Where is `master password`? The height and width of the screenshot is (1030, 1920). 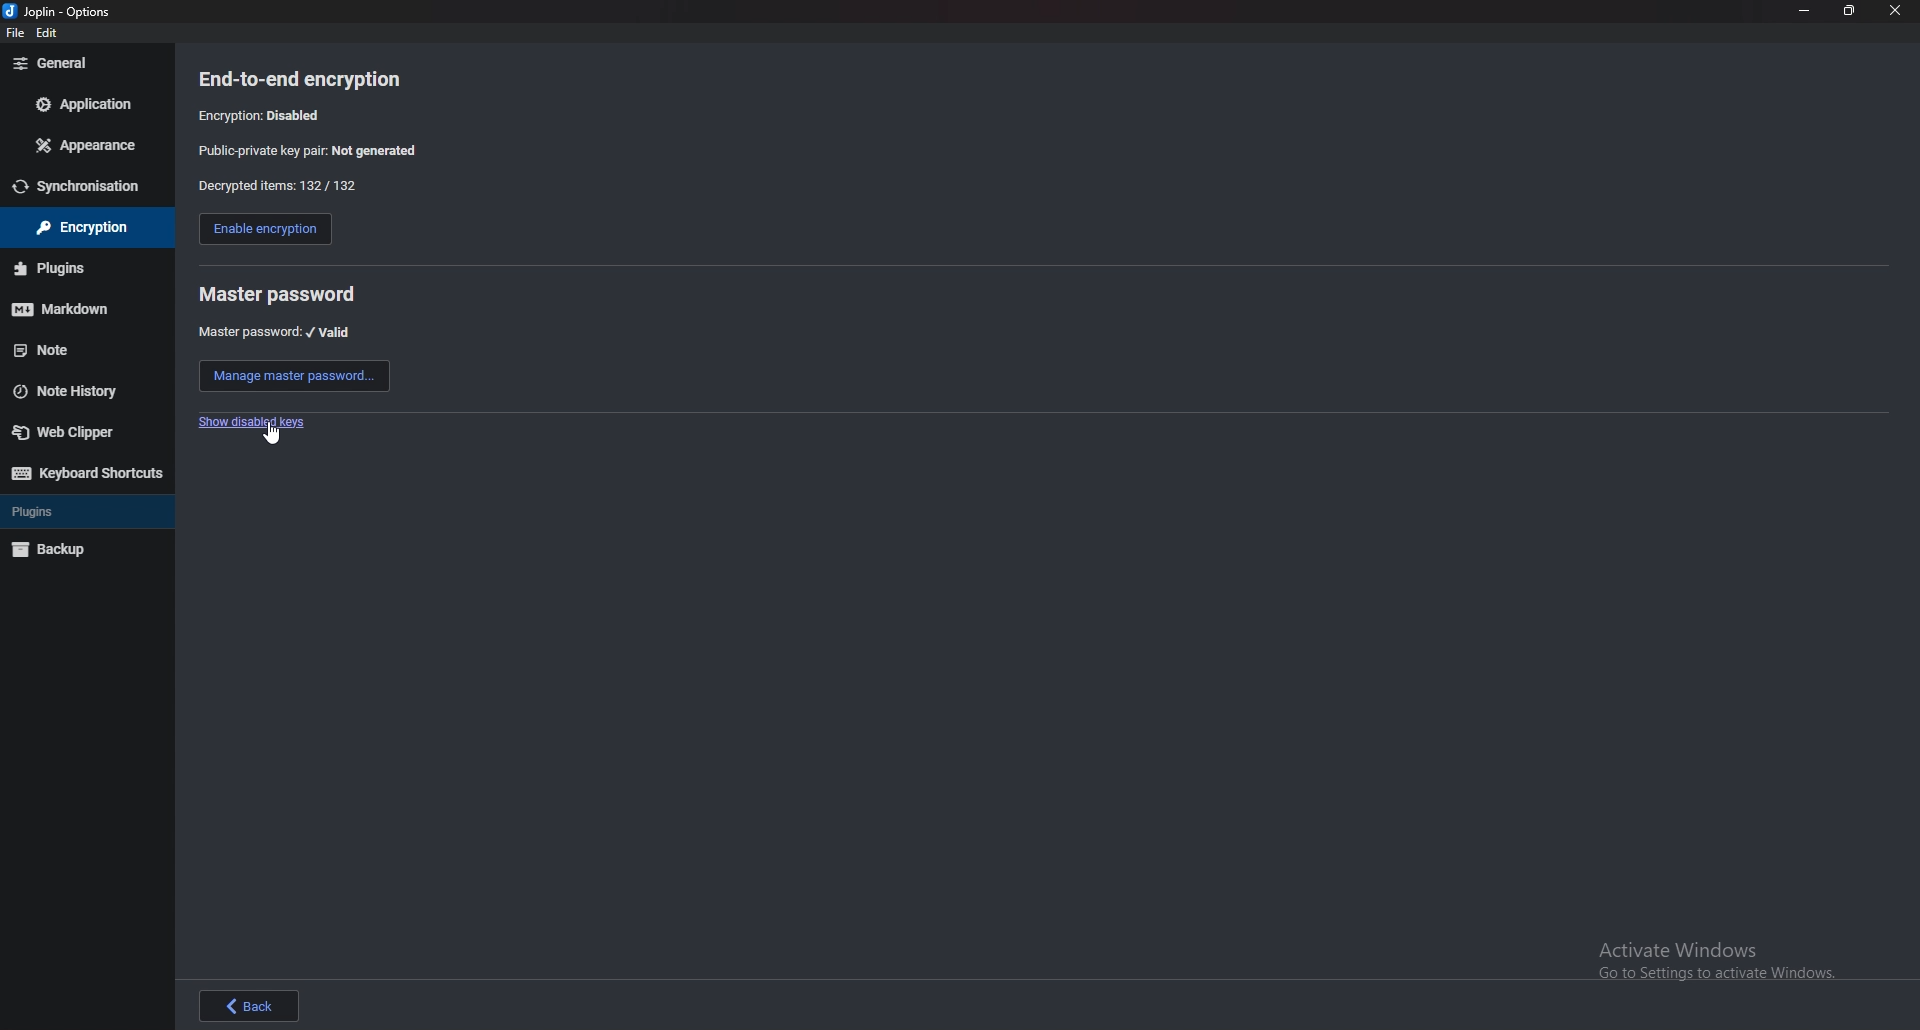 master password is located at coordinates (275, 334).